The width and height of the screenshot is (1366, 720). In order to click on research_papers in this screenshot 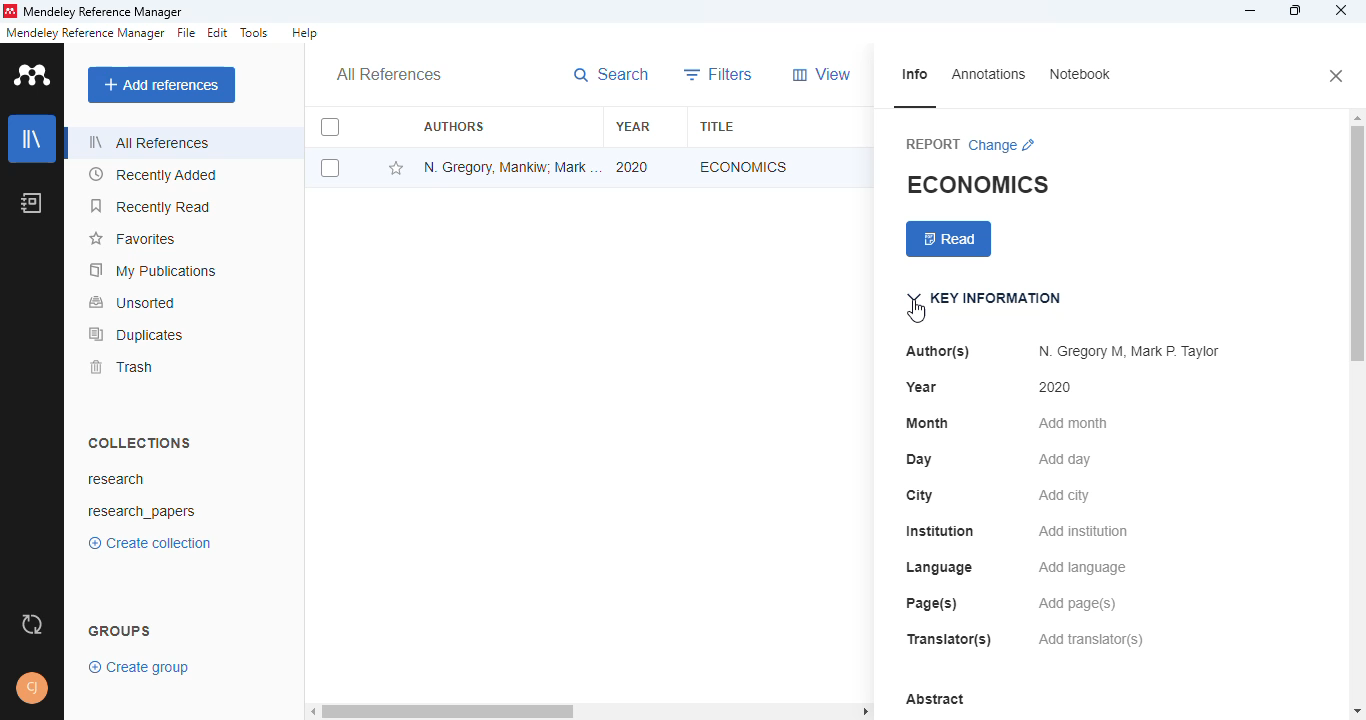, I will do `click(141, 512)`.